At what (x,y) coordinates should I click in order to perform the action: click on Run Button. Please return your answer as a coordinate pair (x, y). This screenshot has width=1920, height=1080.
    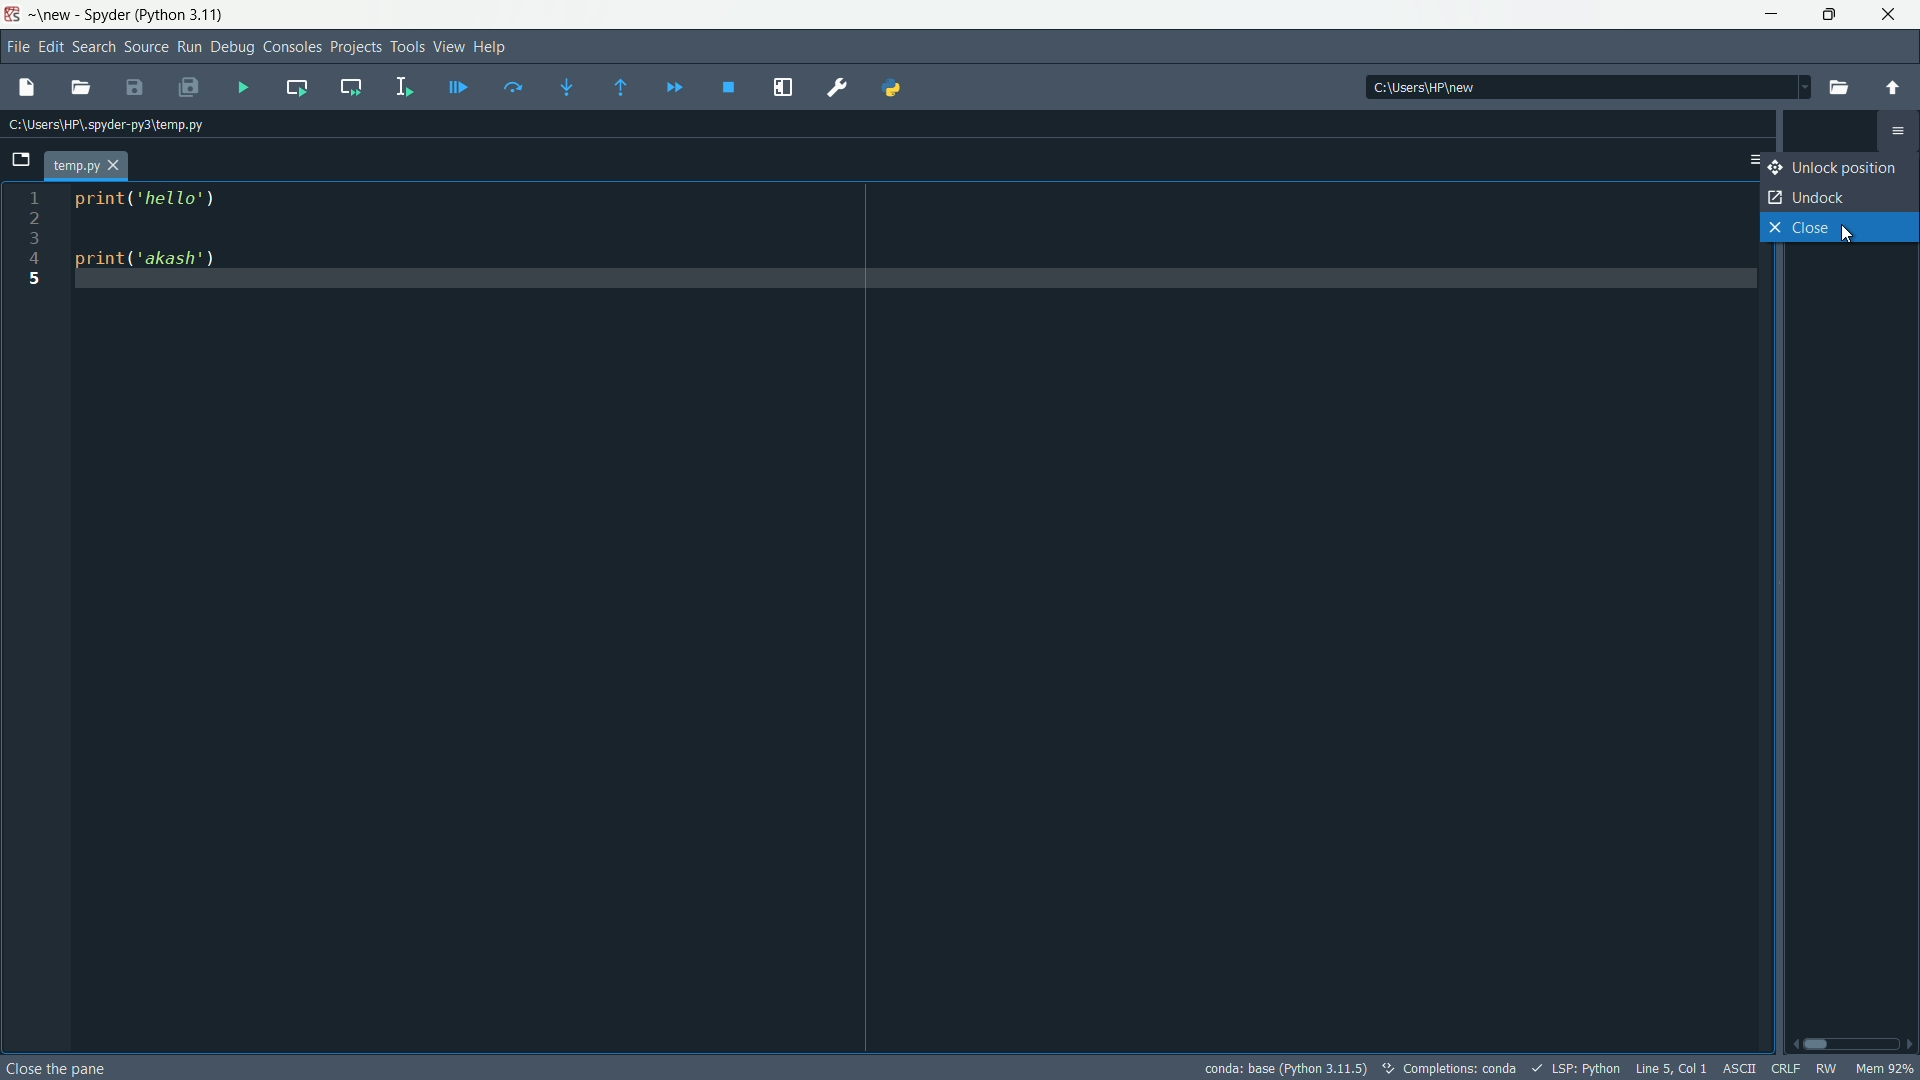
    Looking at the image, I should click on (190, 47).